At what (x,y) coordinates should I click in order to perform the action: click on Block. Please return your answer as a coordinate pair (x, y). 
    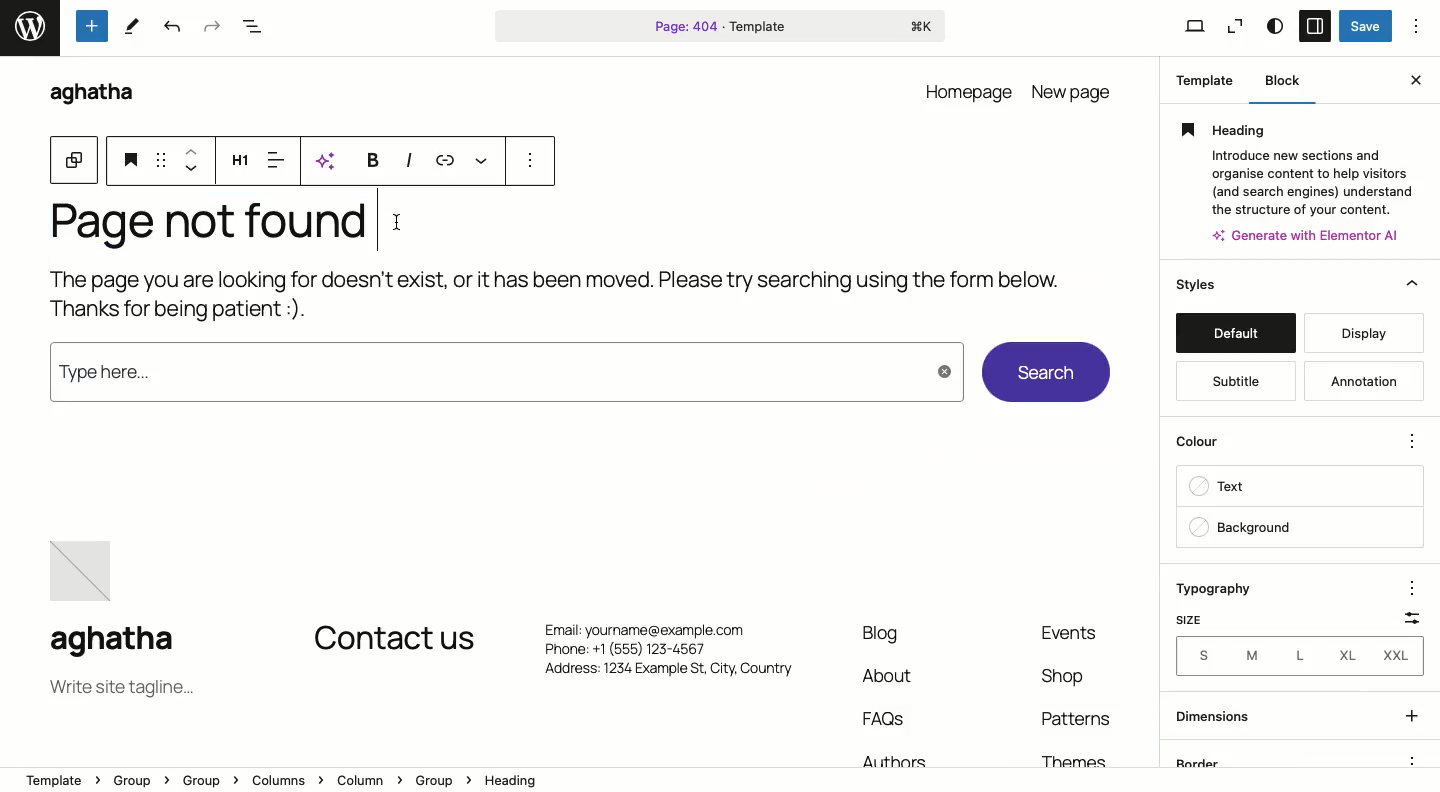
    Looking at the image, I should click on (1277, 80).